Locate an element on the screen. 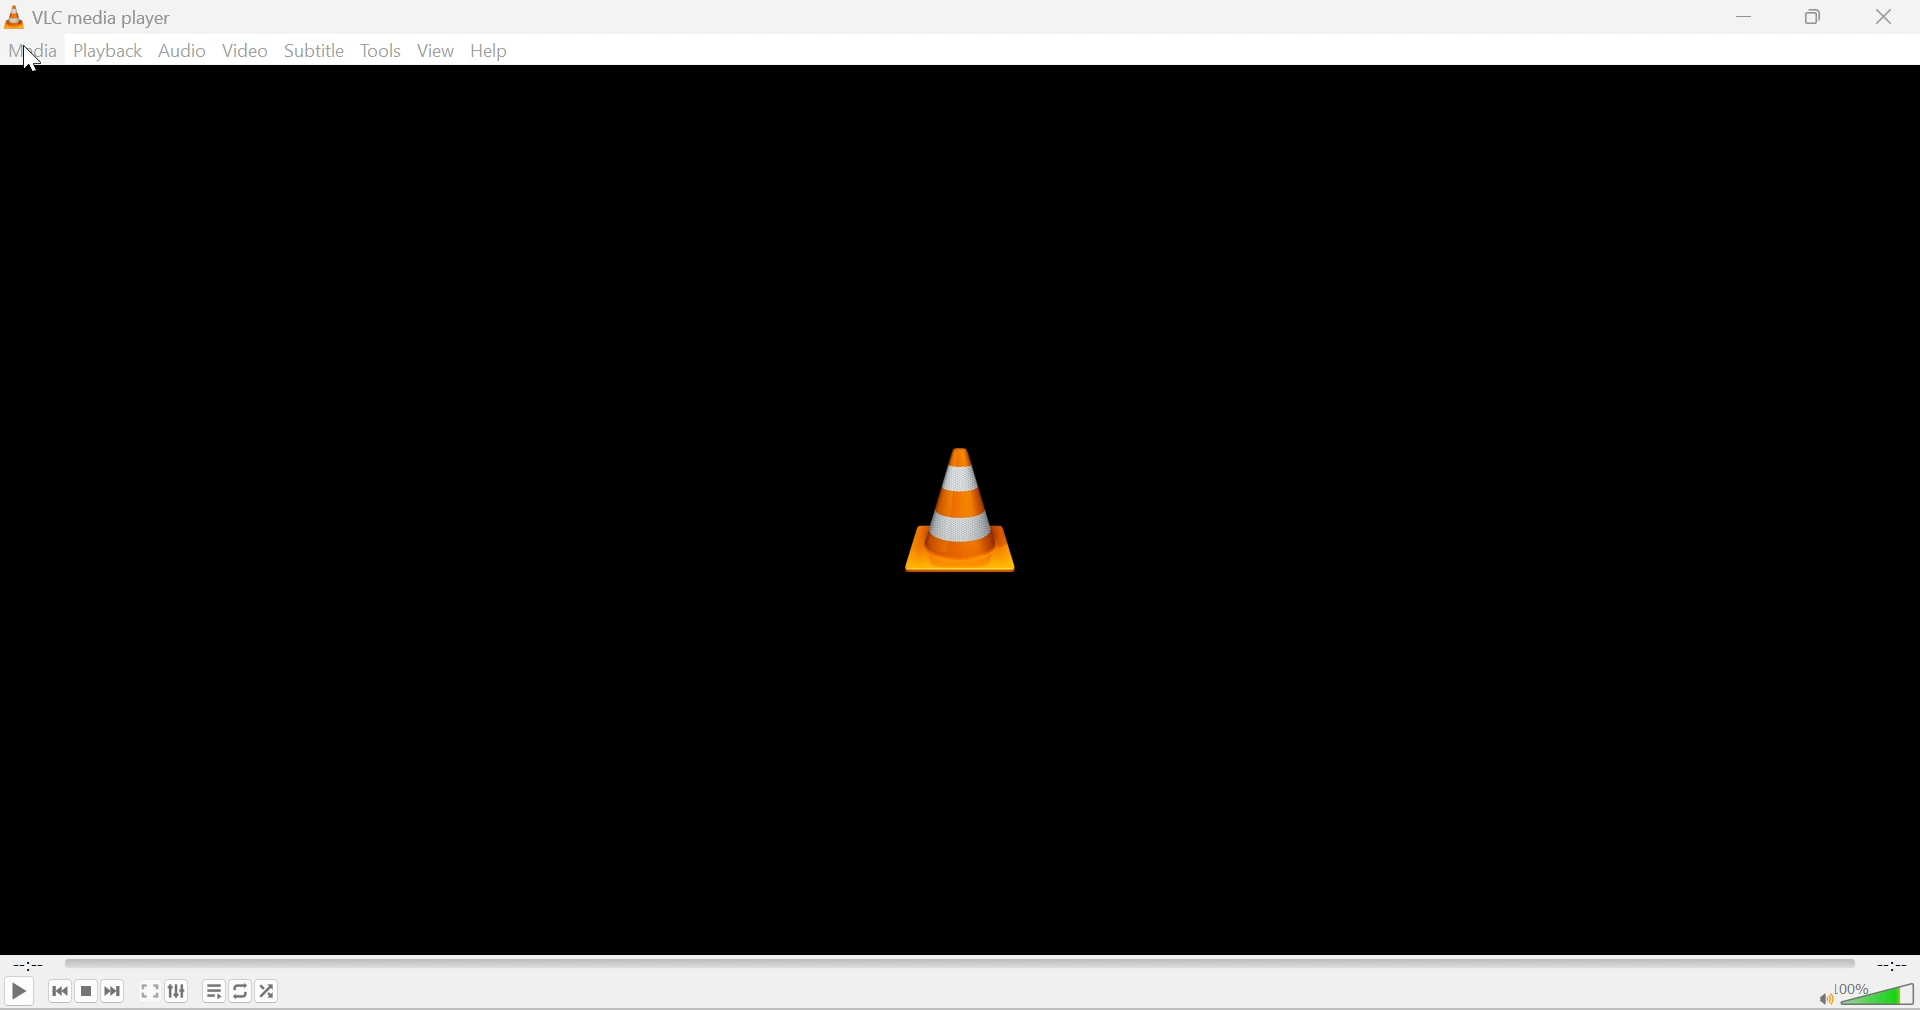 This screenshot has height=1010, width=1920. VLC Media player is located at coordinates (107, 18).